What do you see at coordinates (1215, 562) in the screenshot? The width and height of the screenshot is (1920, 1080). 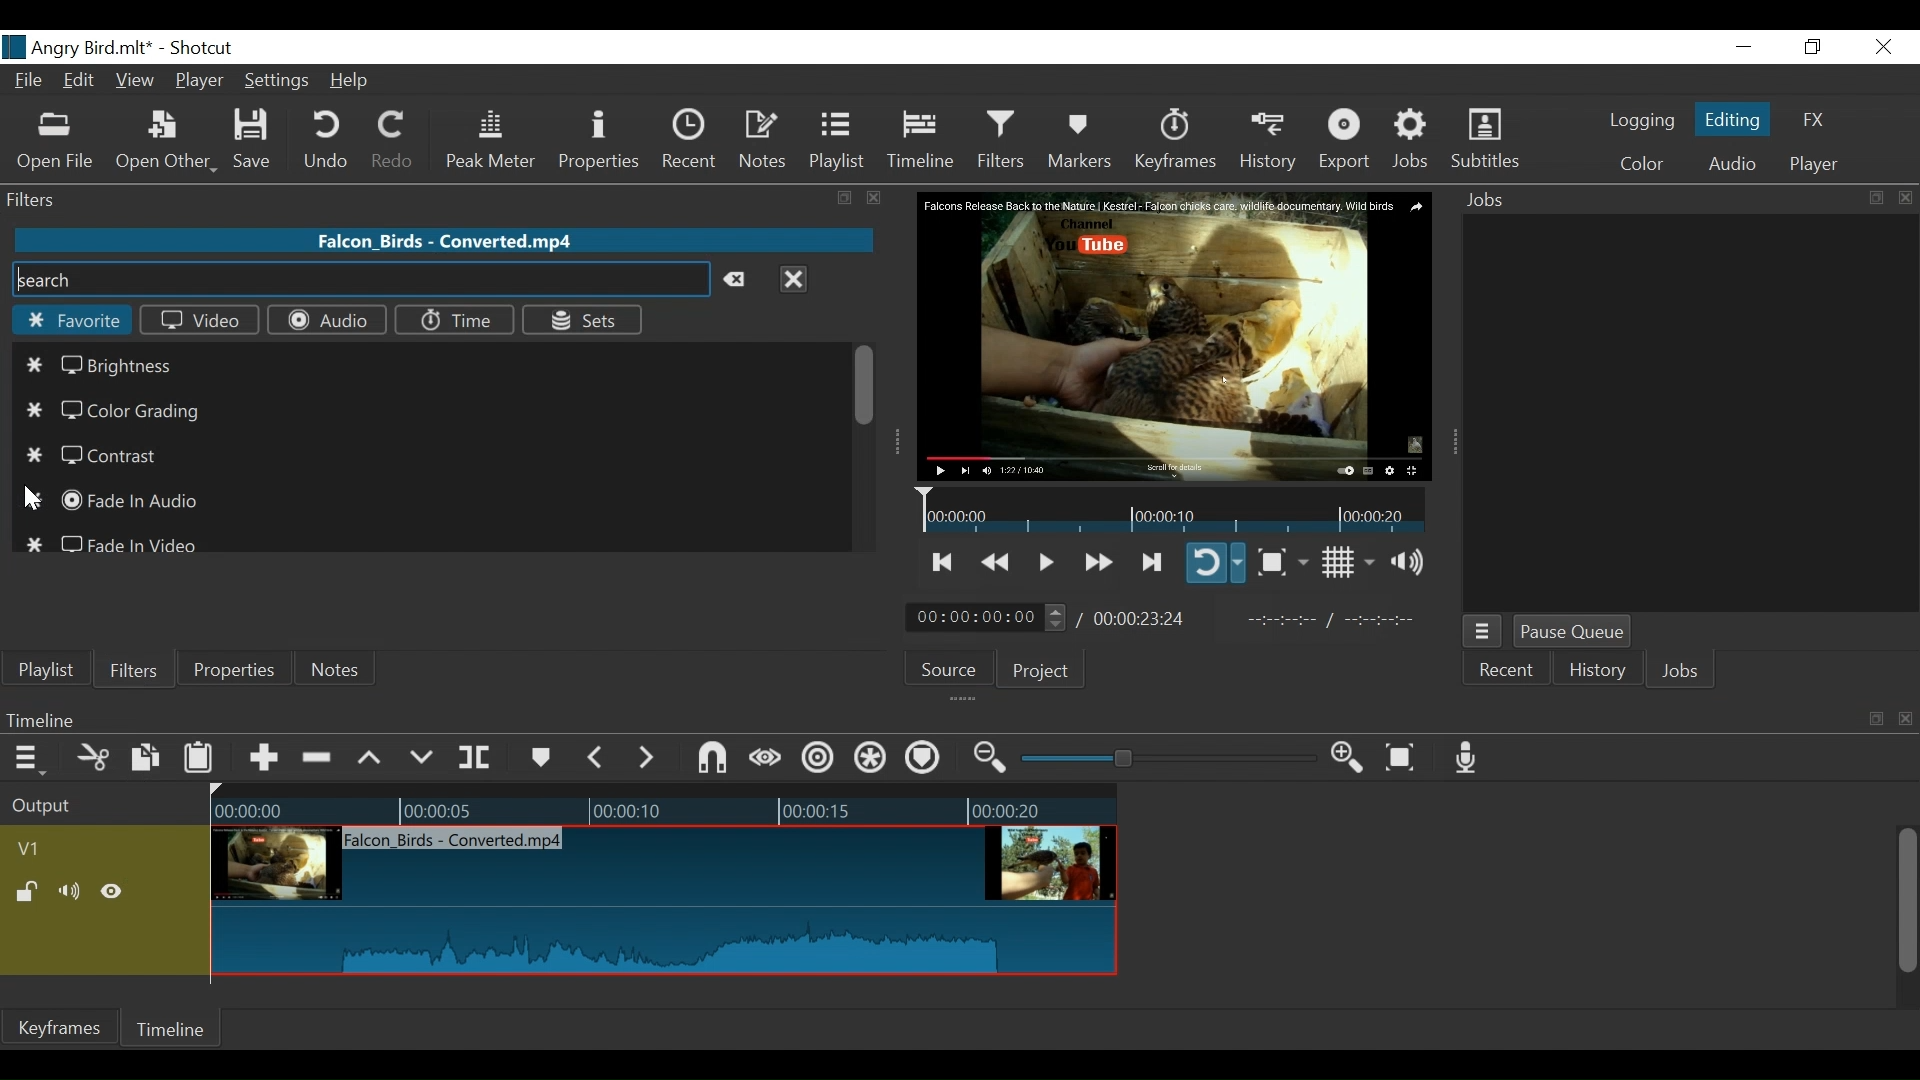 I see `Toggle player looping` at bounding box center [1215, 562].